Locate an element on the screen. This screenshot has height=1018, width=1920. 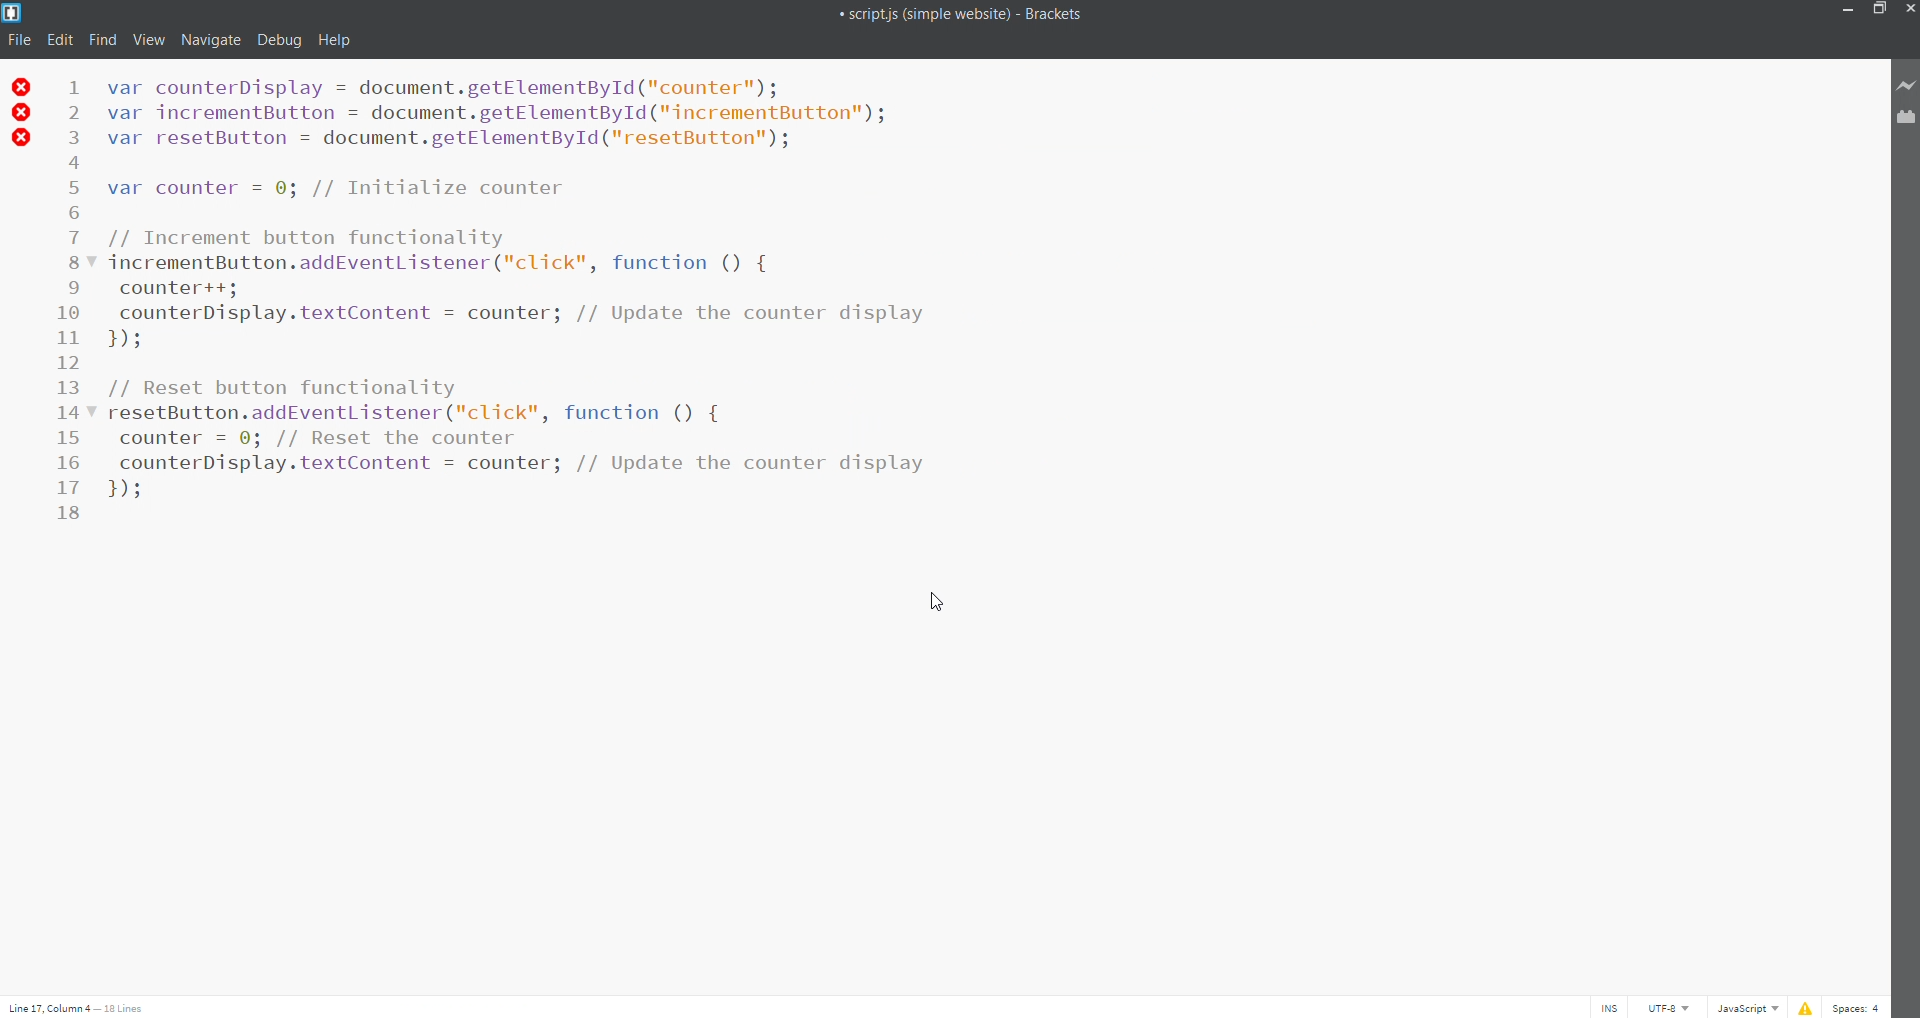
line number is located at coordinates (76, 299).